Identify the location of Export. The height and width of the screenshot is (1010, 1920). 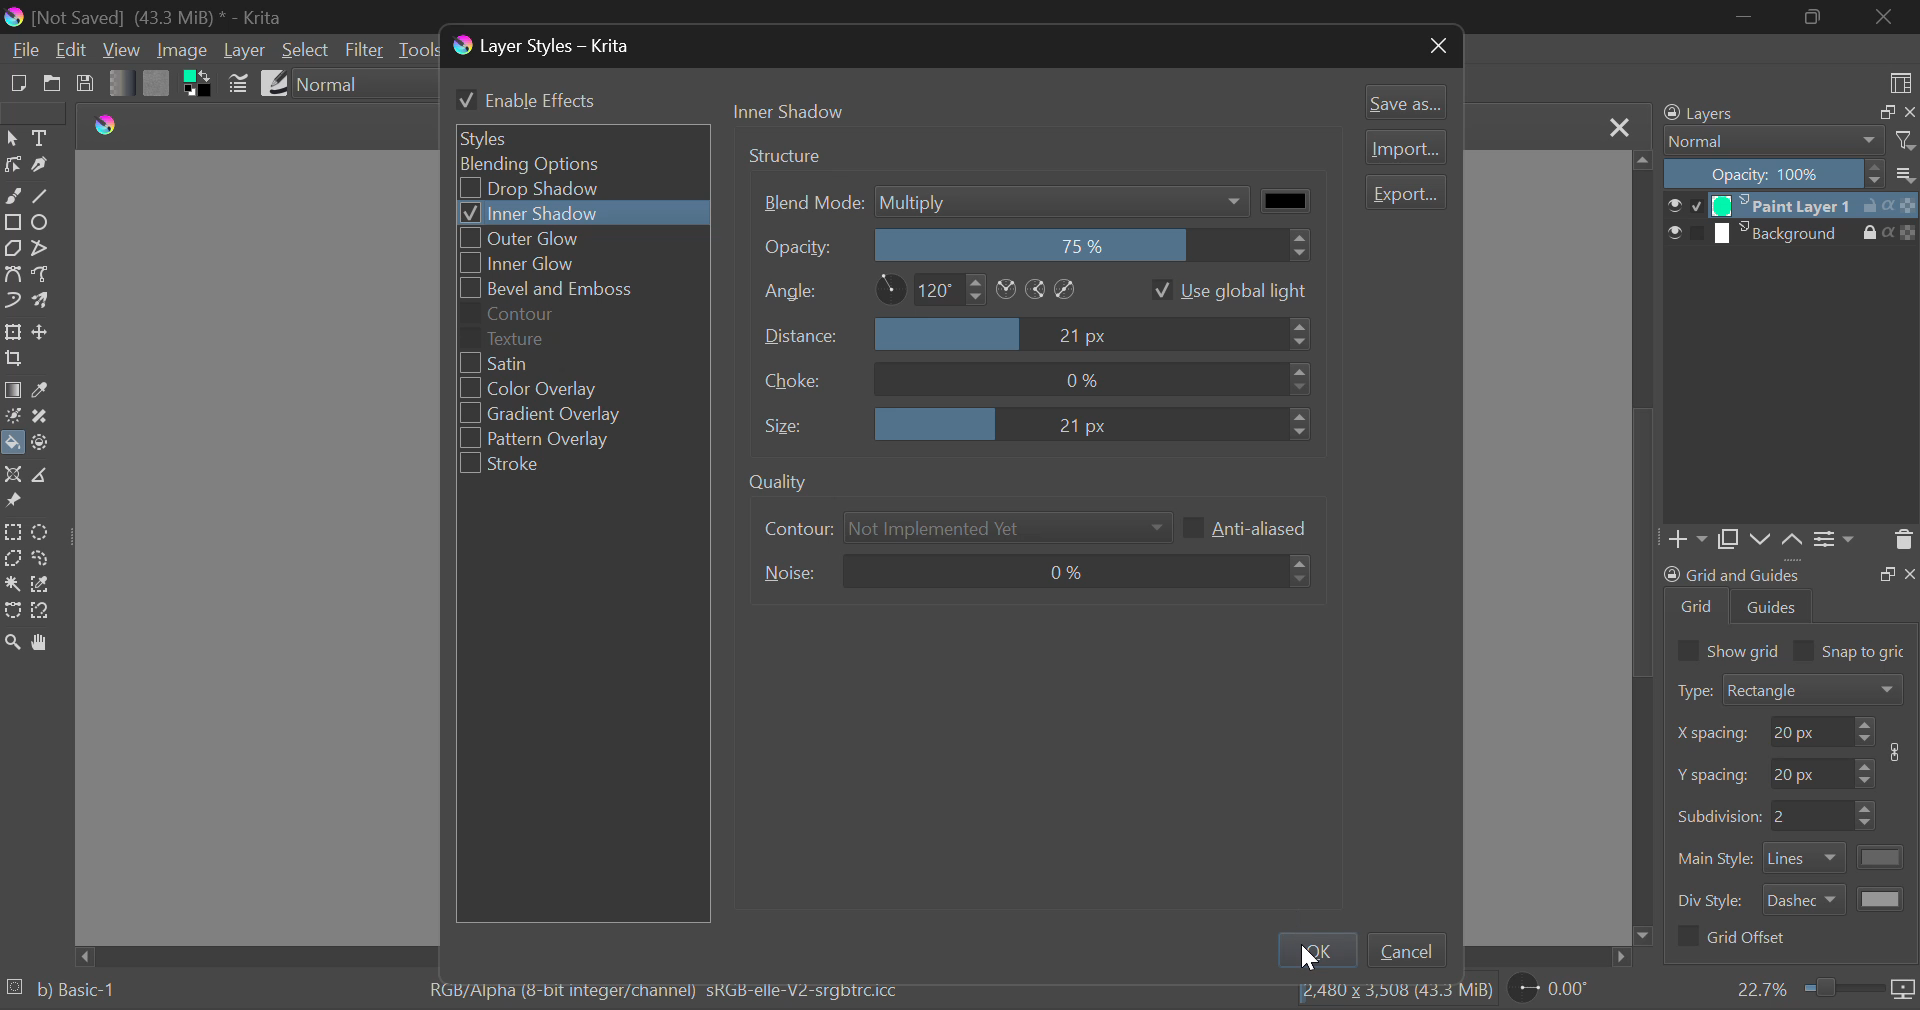
(1404, 193).